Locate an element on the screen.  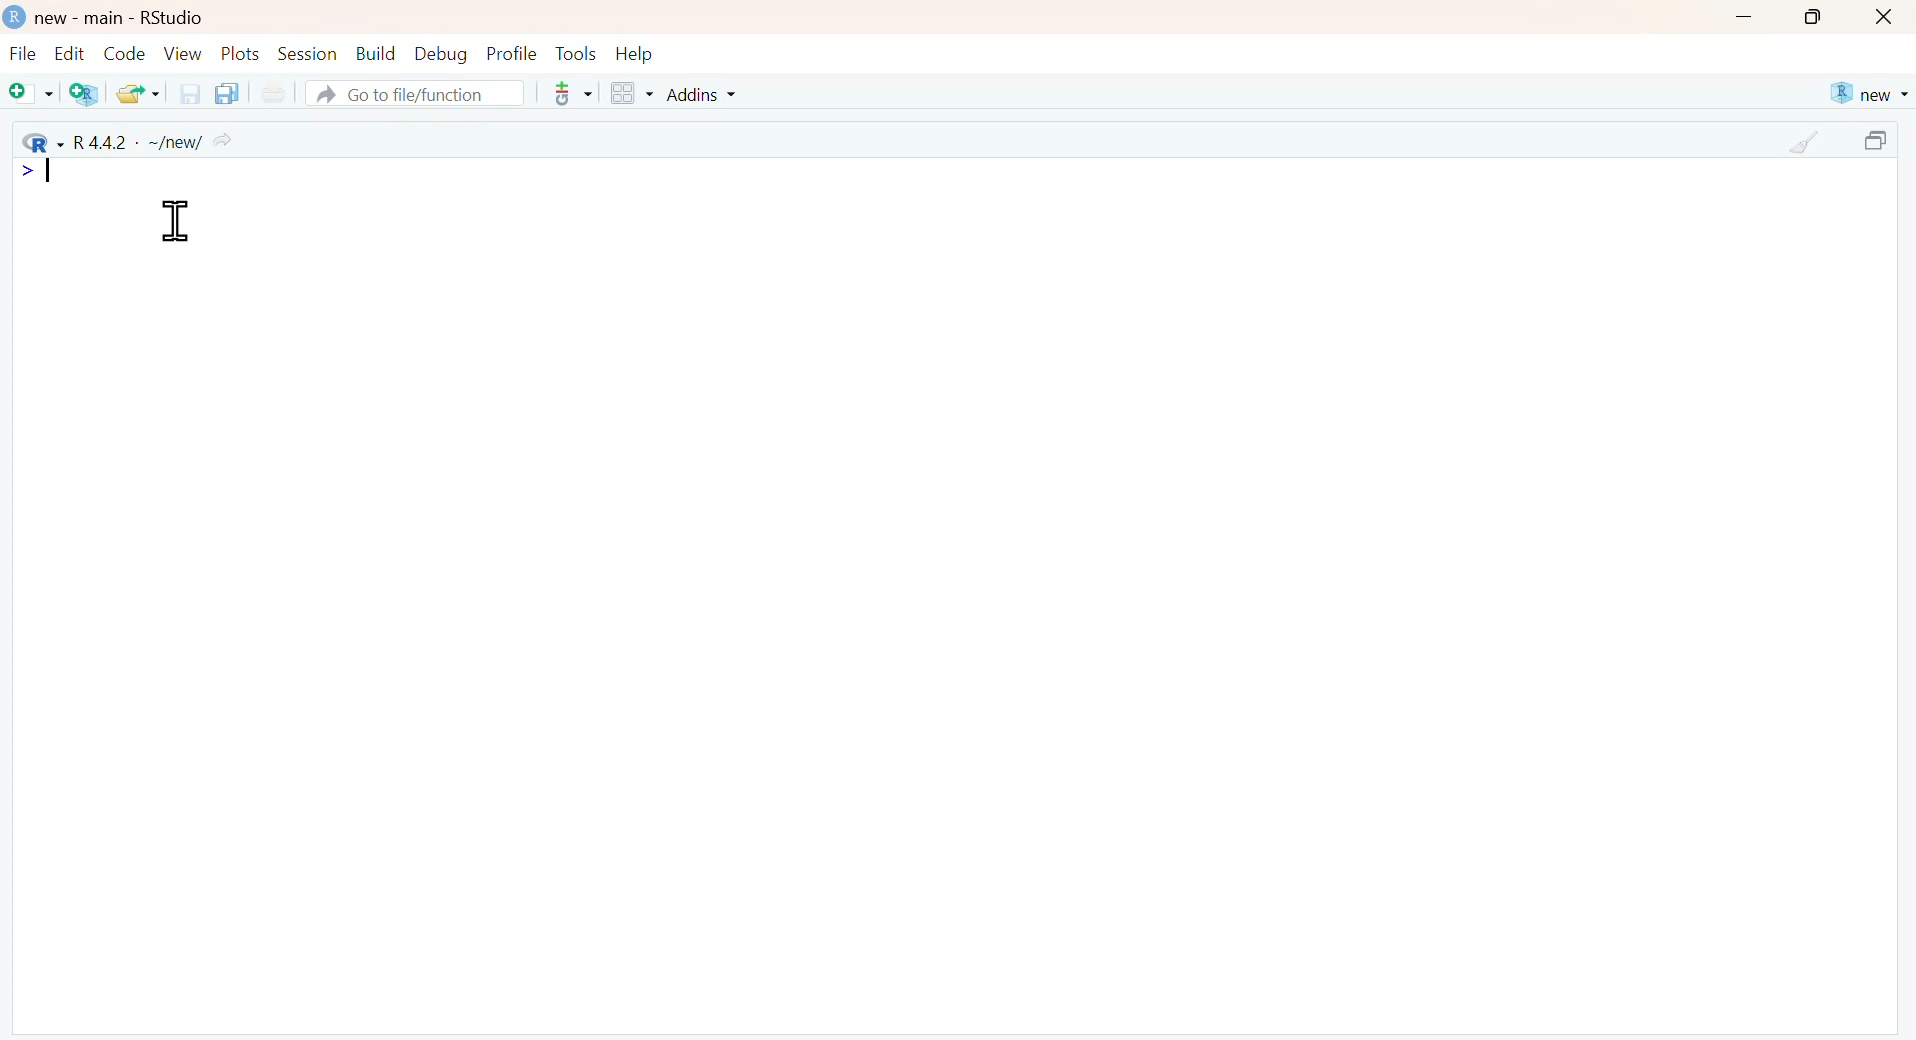
Help is located at coordinates (635, 54).